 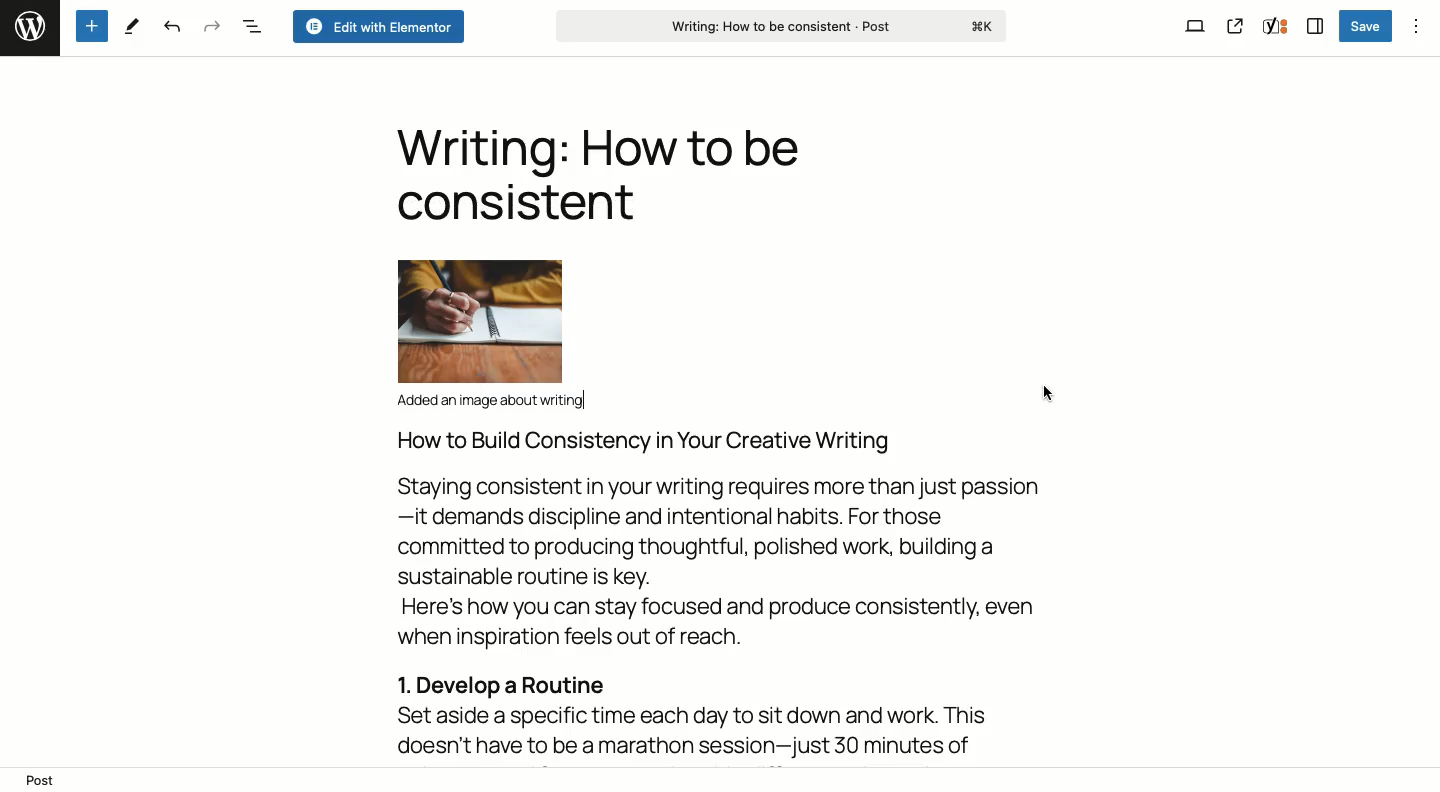 What do you see at coordinates (135, 26) in the screenshot?
I see `Tools` at bounding box center [135, 26].